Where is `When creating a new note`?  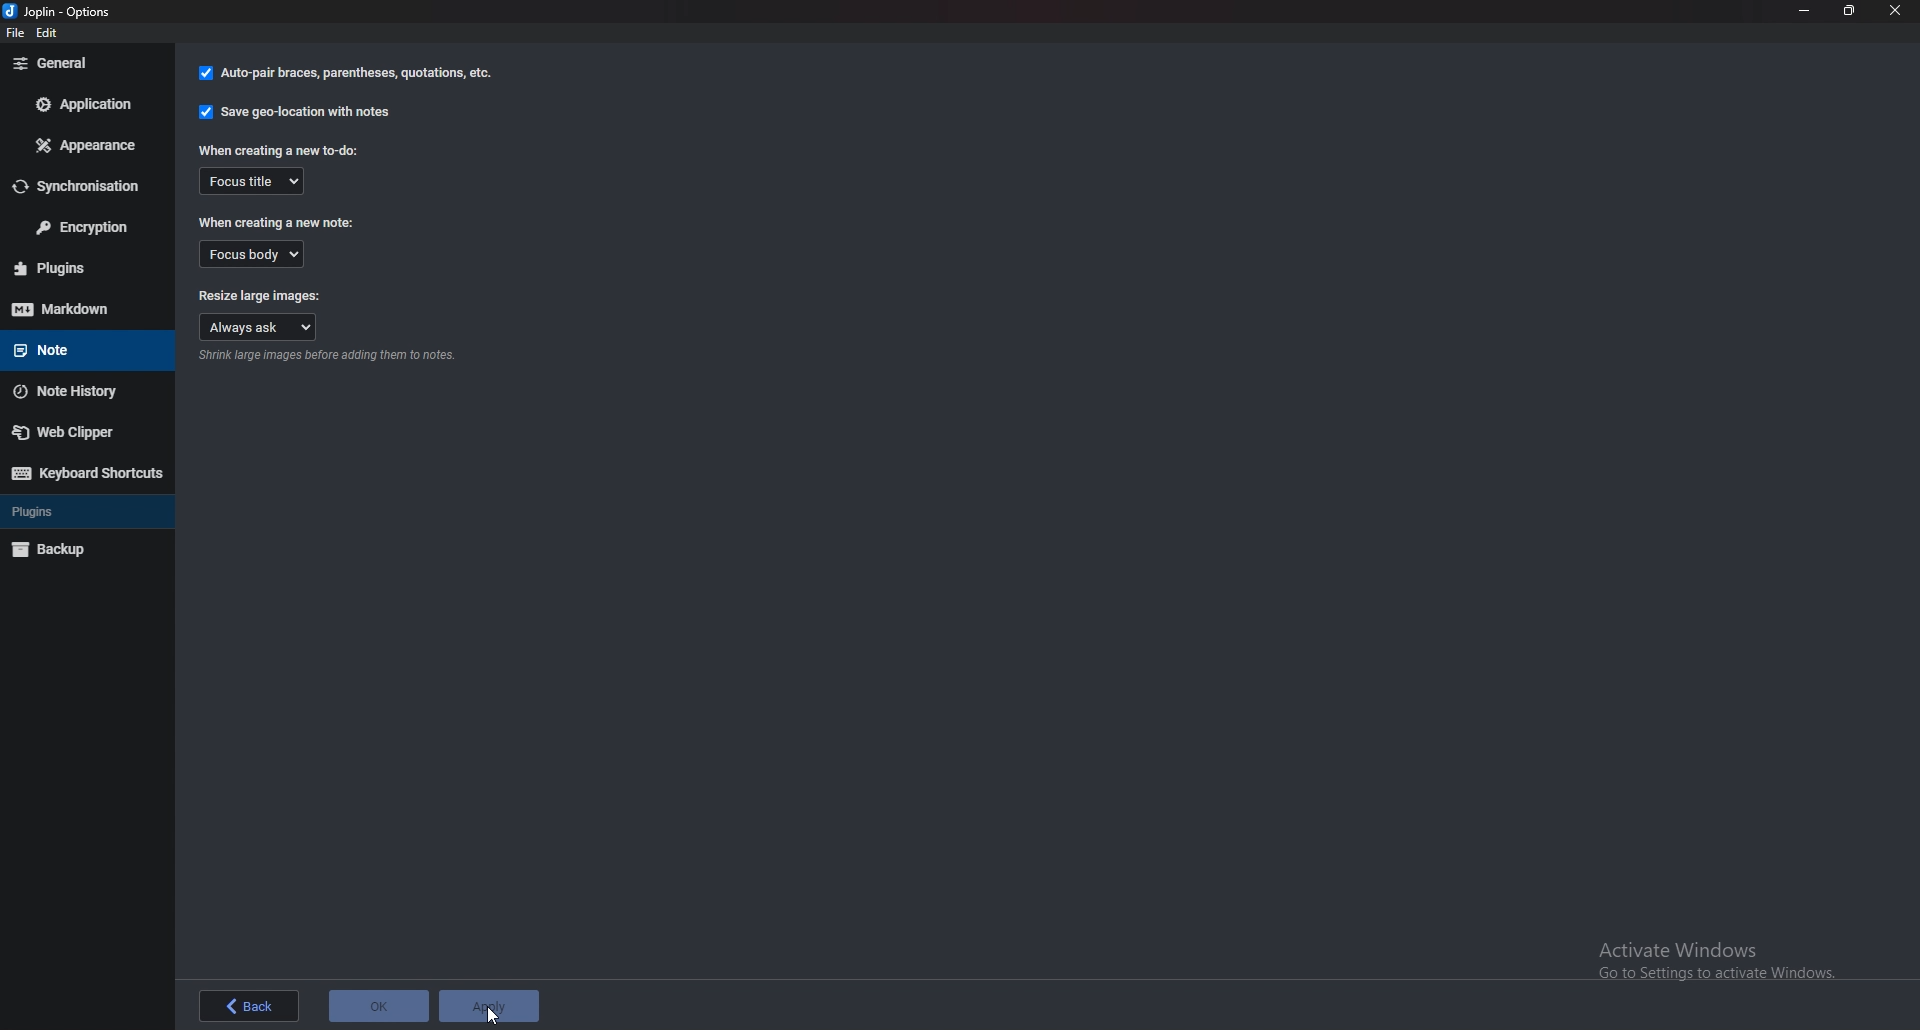
When creating a new note is located at coordinates (282, 222).